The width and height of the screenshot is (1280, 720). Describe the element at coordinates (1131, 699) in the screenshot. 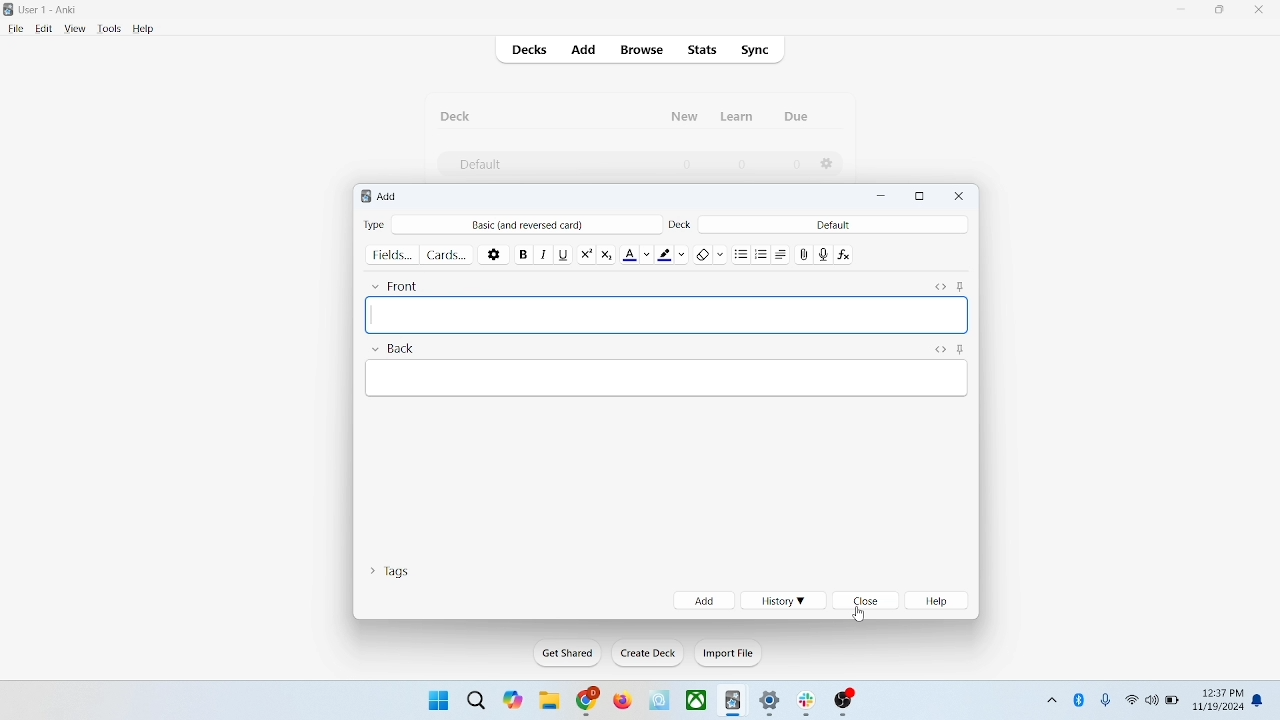

I see `wifi` at that location.